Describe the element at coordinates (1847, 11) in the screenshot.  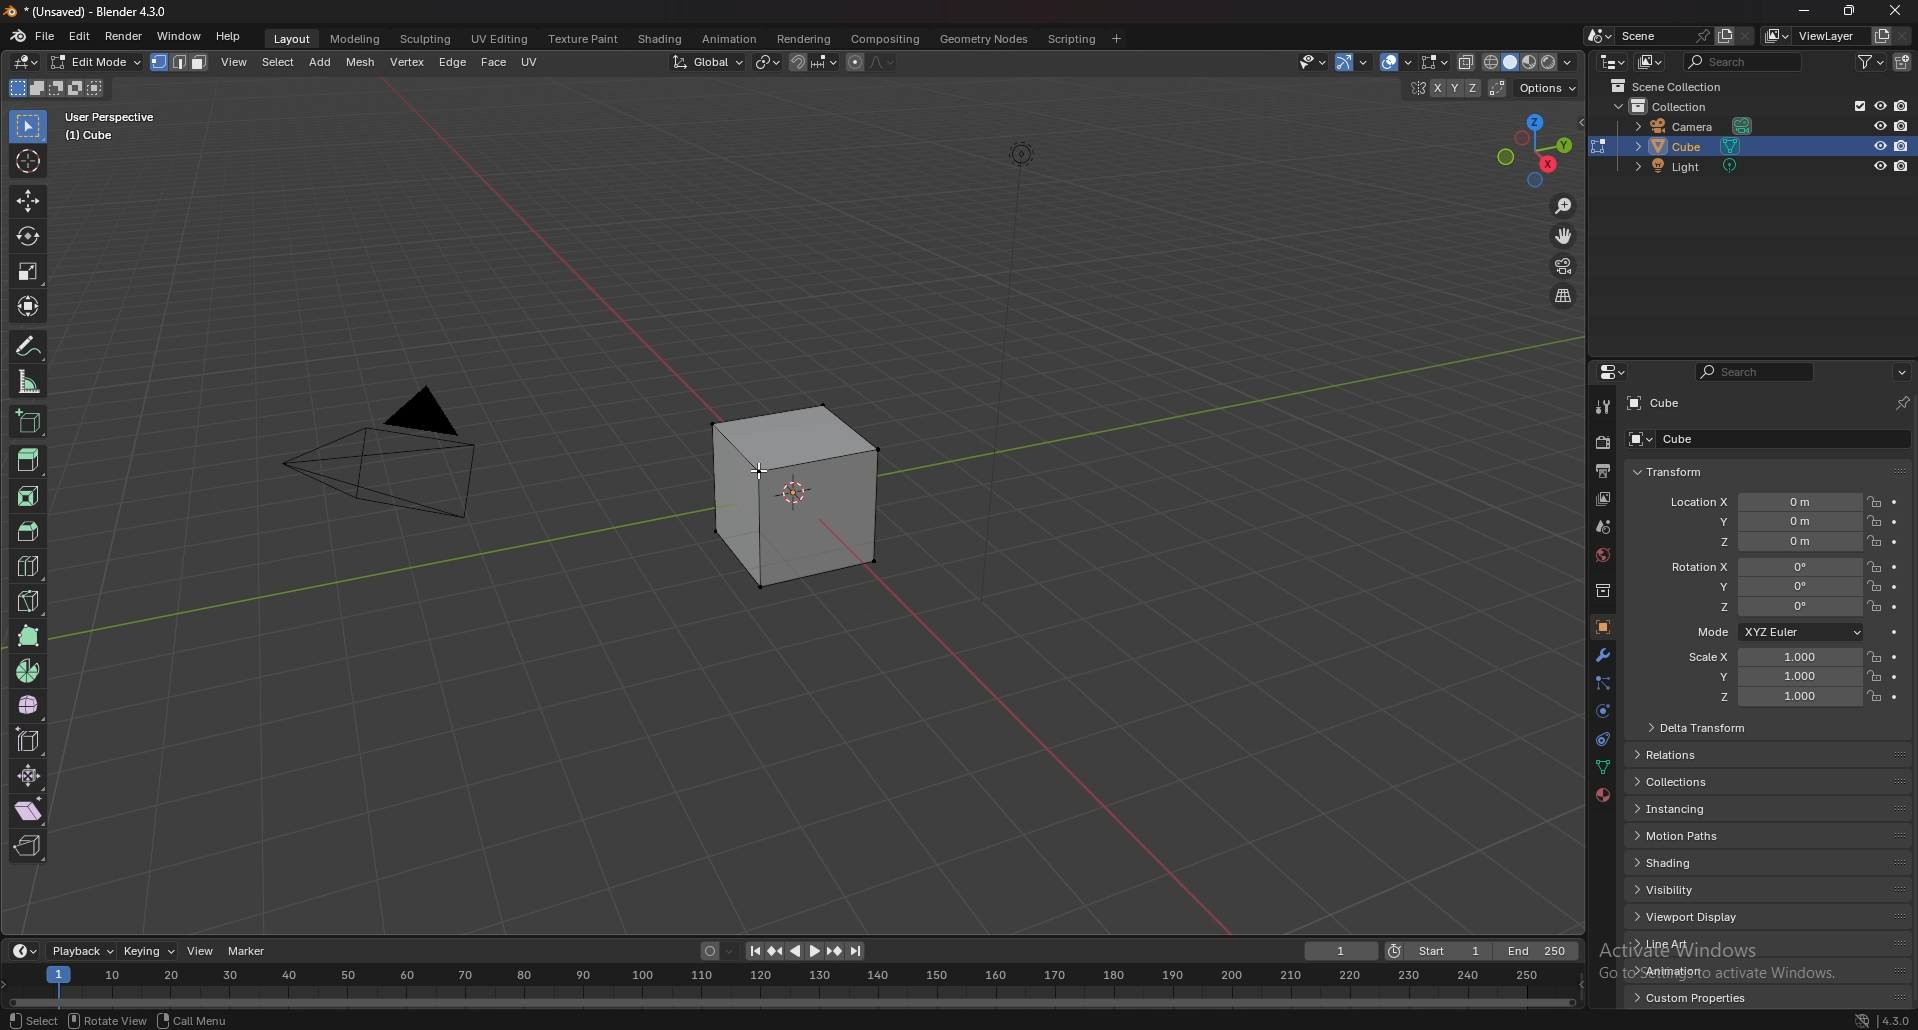
I see `resize` at that location.